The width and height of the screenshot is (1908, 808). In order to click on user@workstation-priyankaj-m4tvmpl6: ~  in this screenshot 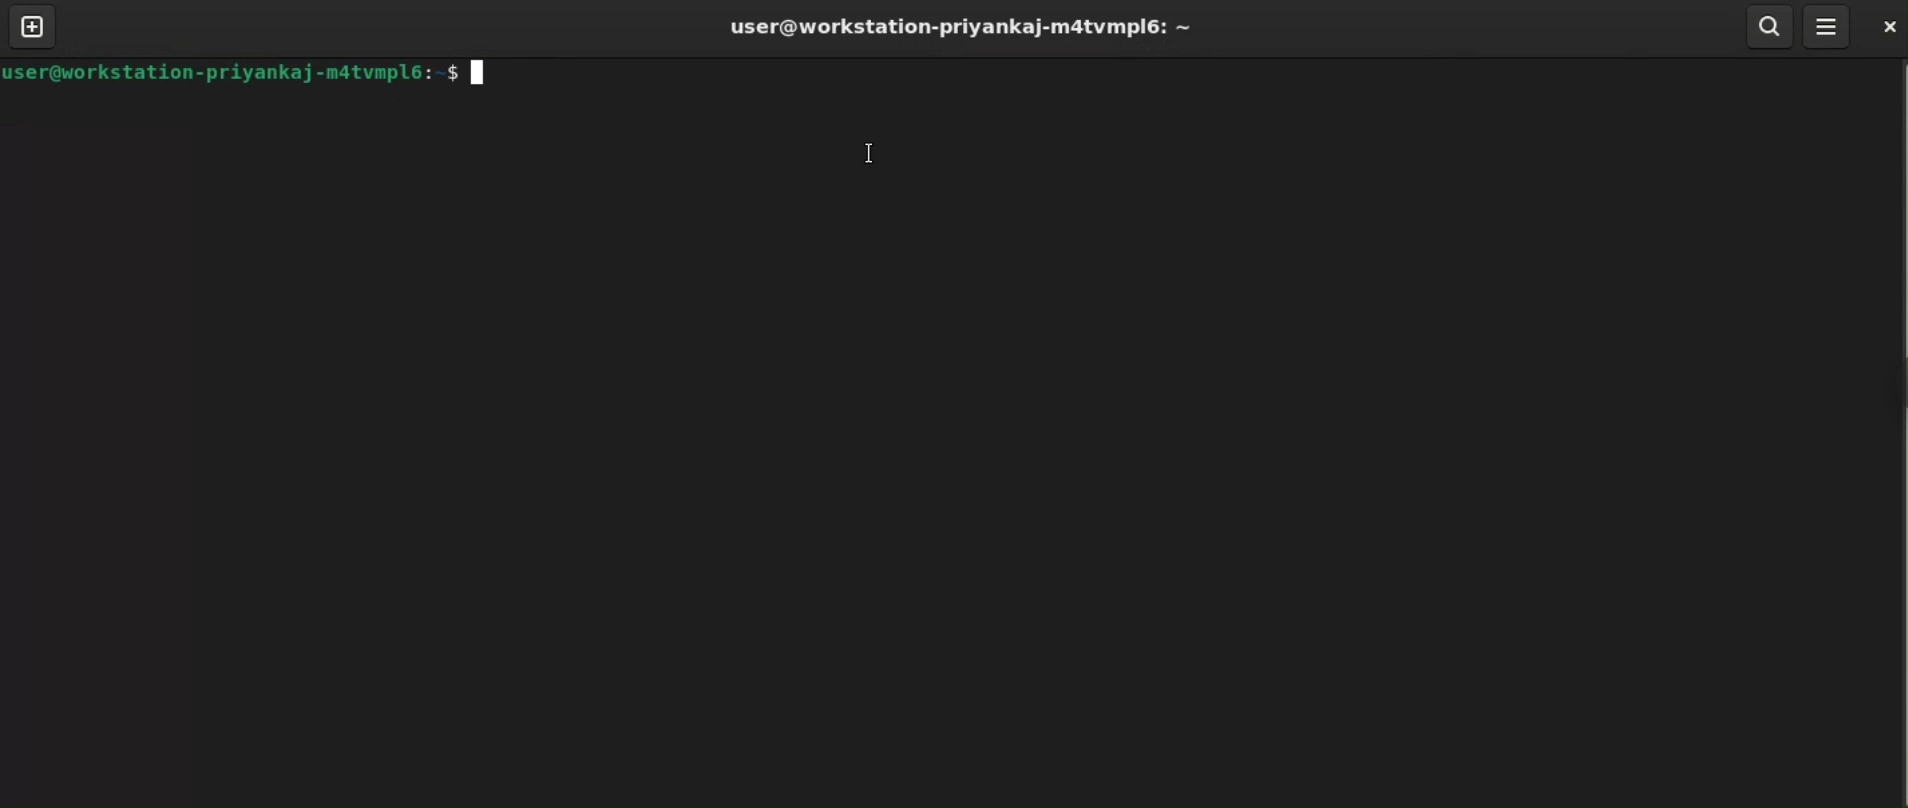, I will do `click(957, 27)`.